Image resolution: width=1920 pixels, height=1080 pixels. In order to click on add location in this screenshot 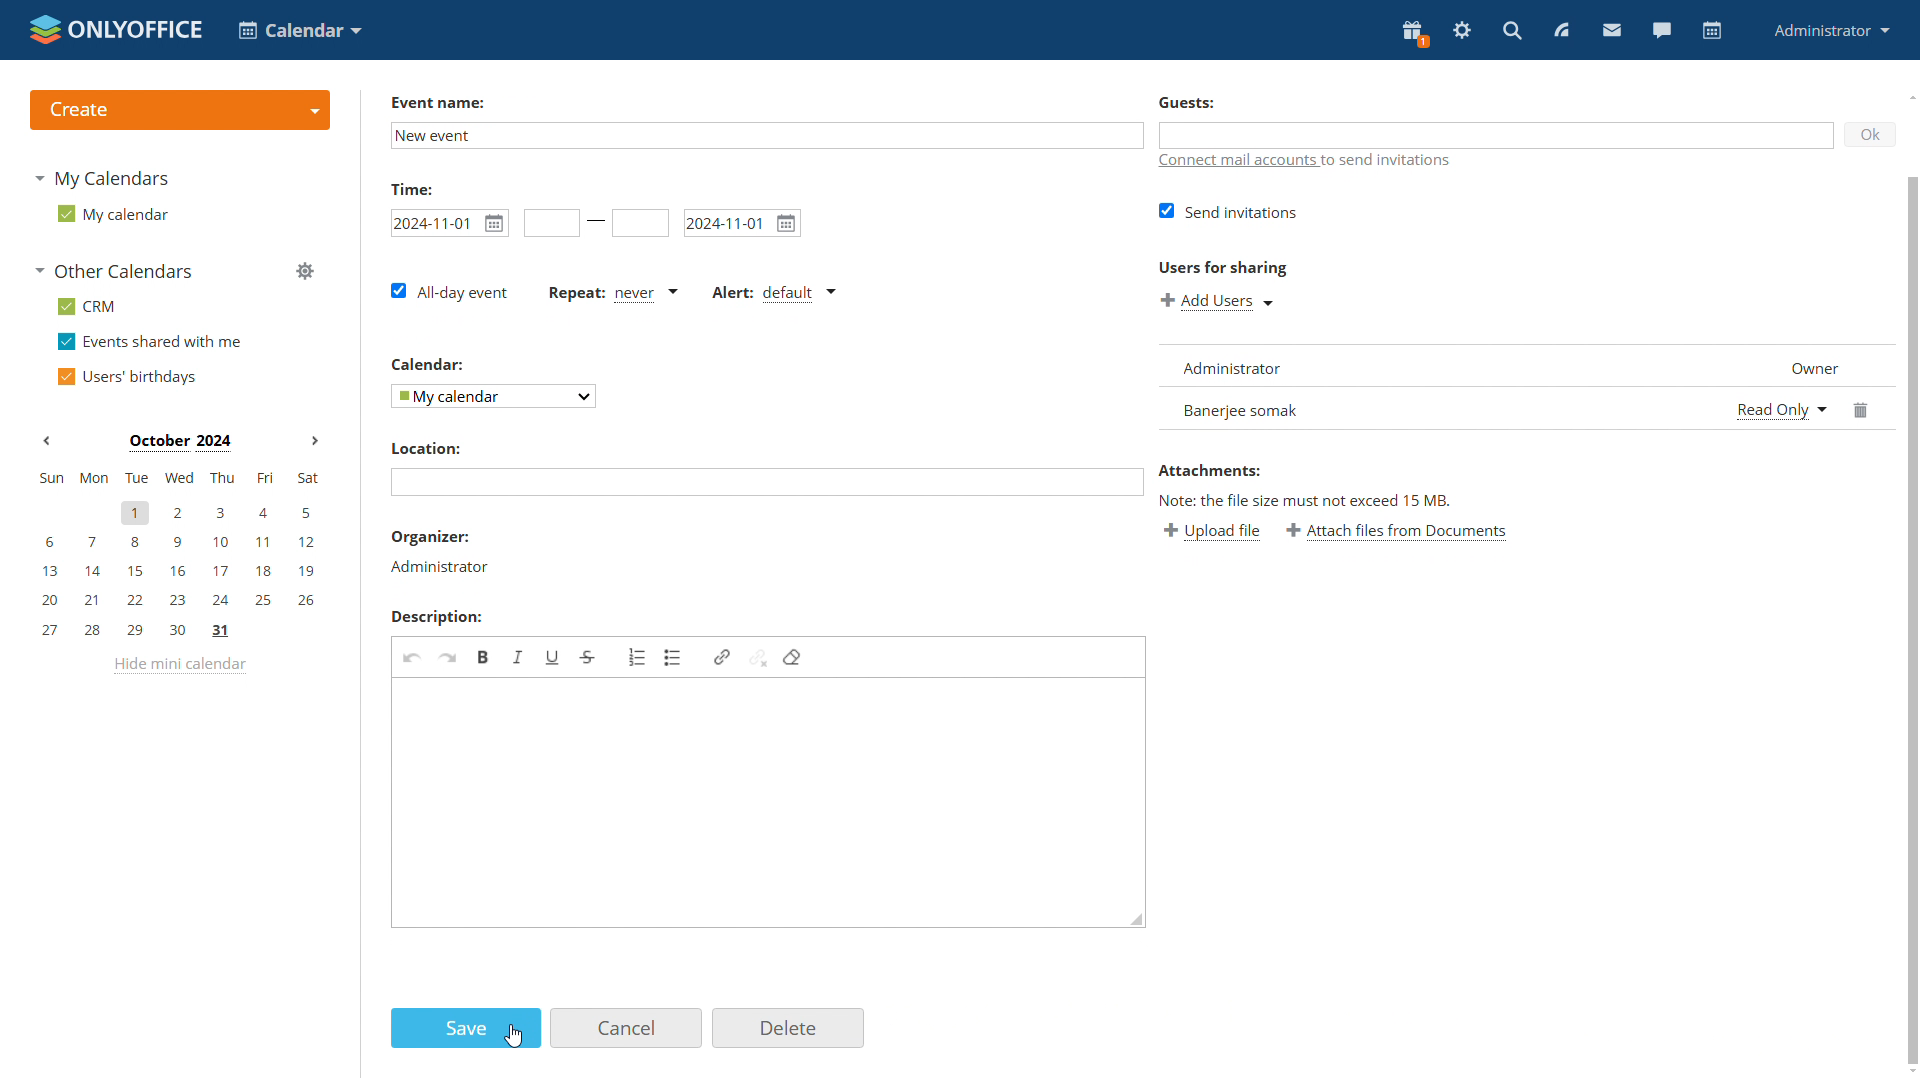, I will do `click(766, 482)`.